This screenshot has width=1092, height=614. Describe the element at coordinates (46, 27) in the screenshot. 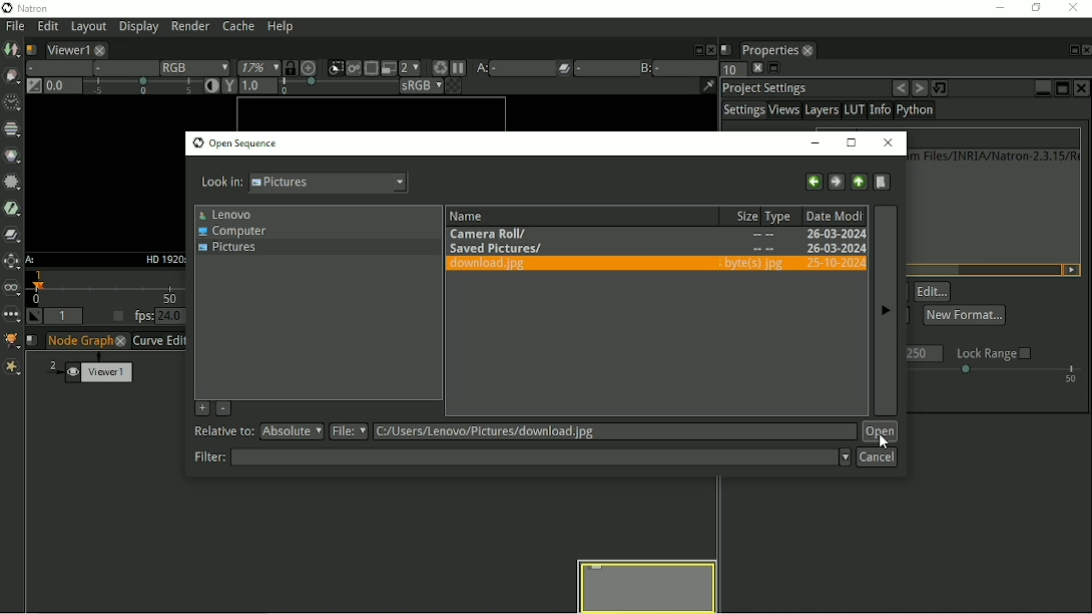

I see `Edit` at that location.